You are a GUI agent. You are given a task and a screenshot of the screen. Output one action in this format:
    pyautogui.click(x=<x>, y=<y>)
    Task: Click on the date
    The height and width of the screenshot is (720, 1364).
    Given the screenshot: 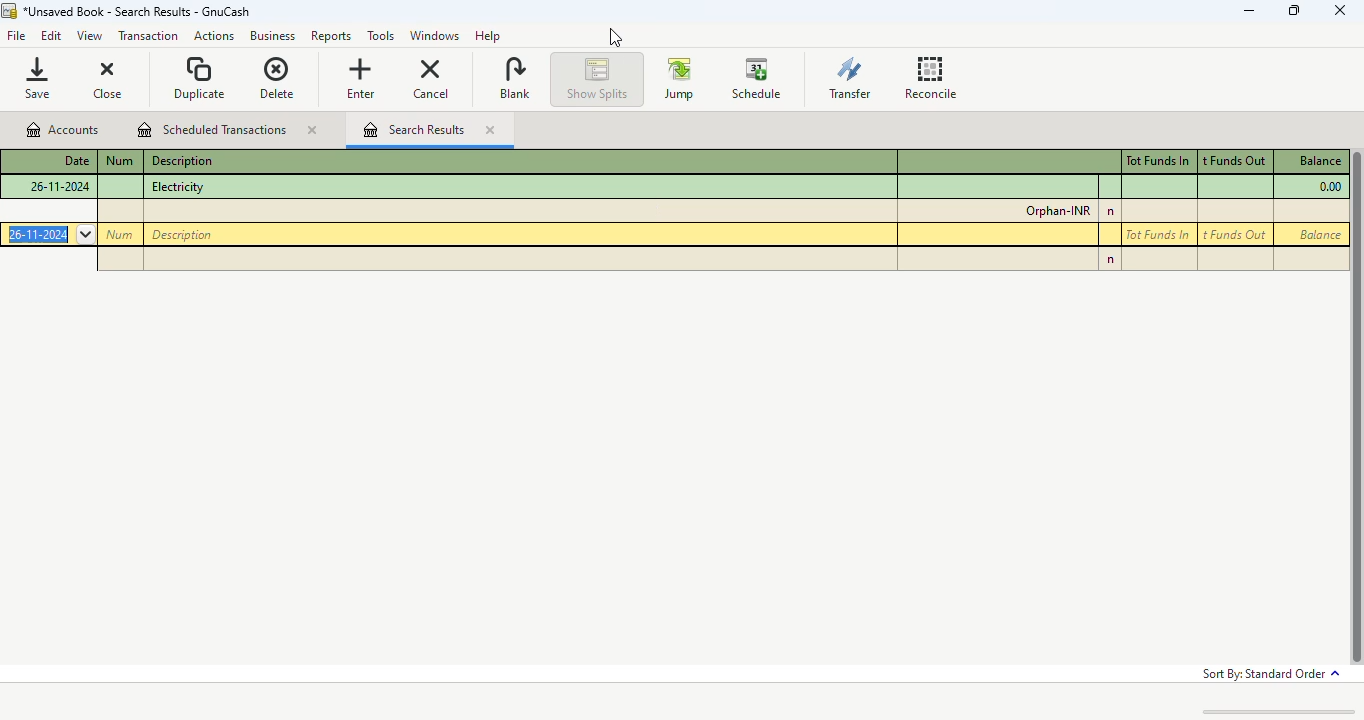 What is the action you would take?
    pyautogui.click(x=74, y=160)
    